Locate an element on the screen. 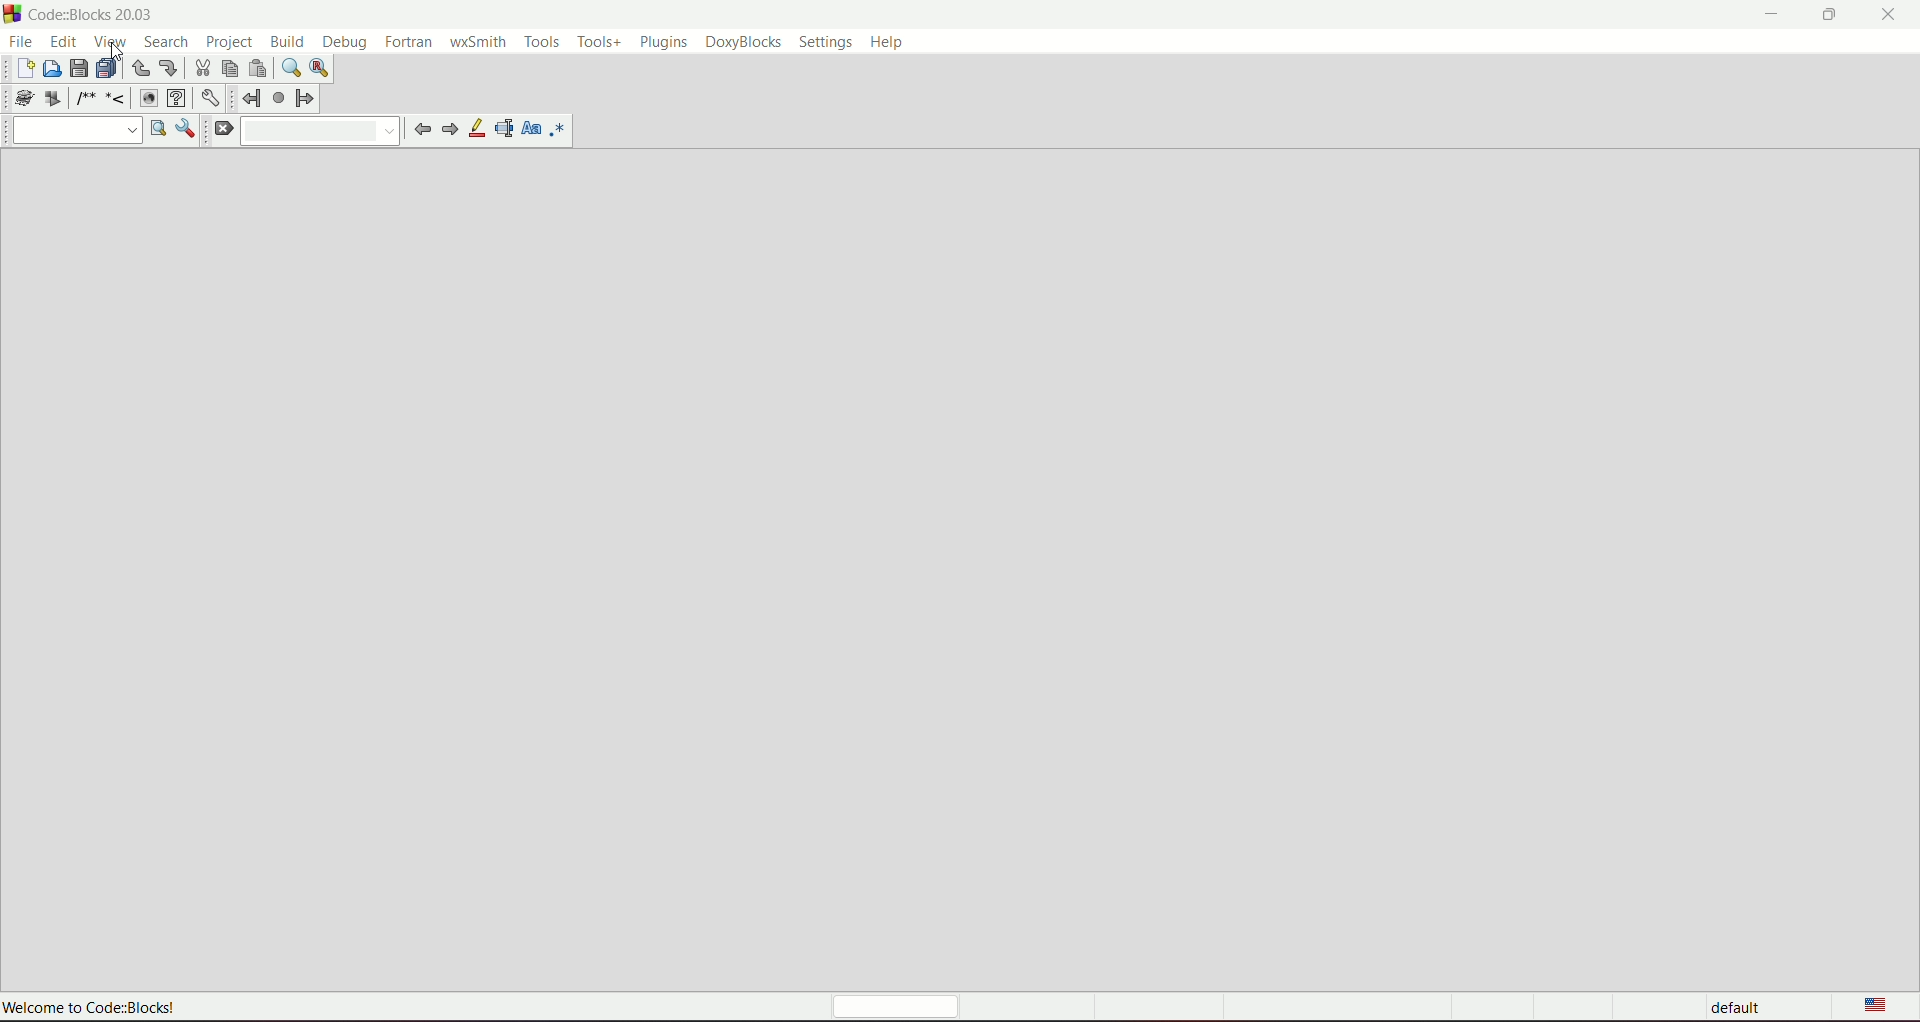 This screenshot has width=1920, height=1022. CodezBlocks 20.03 is located at coordinates (83, 14).